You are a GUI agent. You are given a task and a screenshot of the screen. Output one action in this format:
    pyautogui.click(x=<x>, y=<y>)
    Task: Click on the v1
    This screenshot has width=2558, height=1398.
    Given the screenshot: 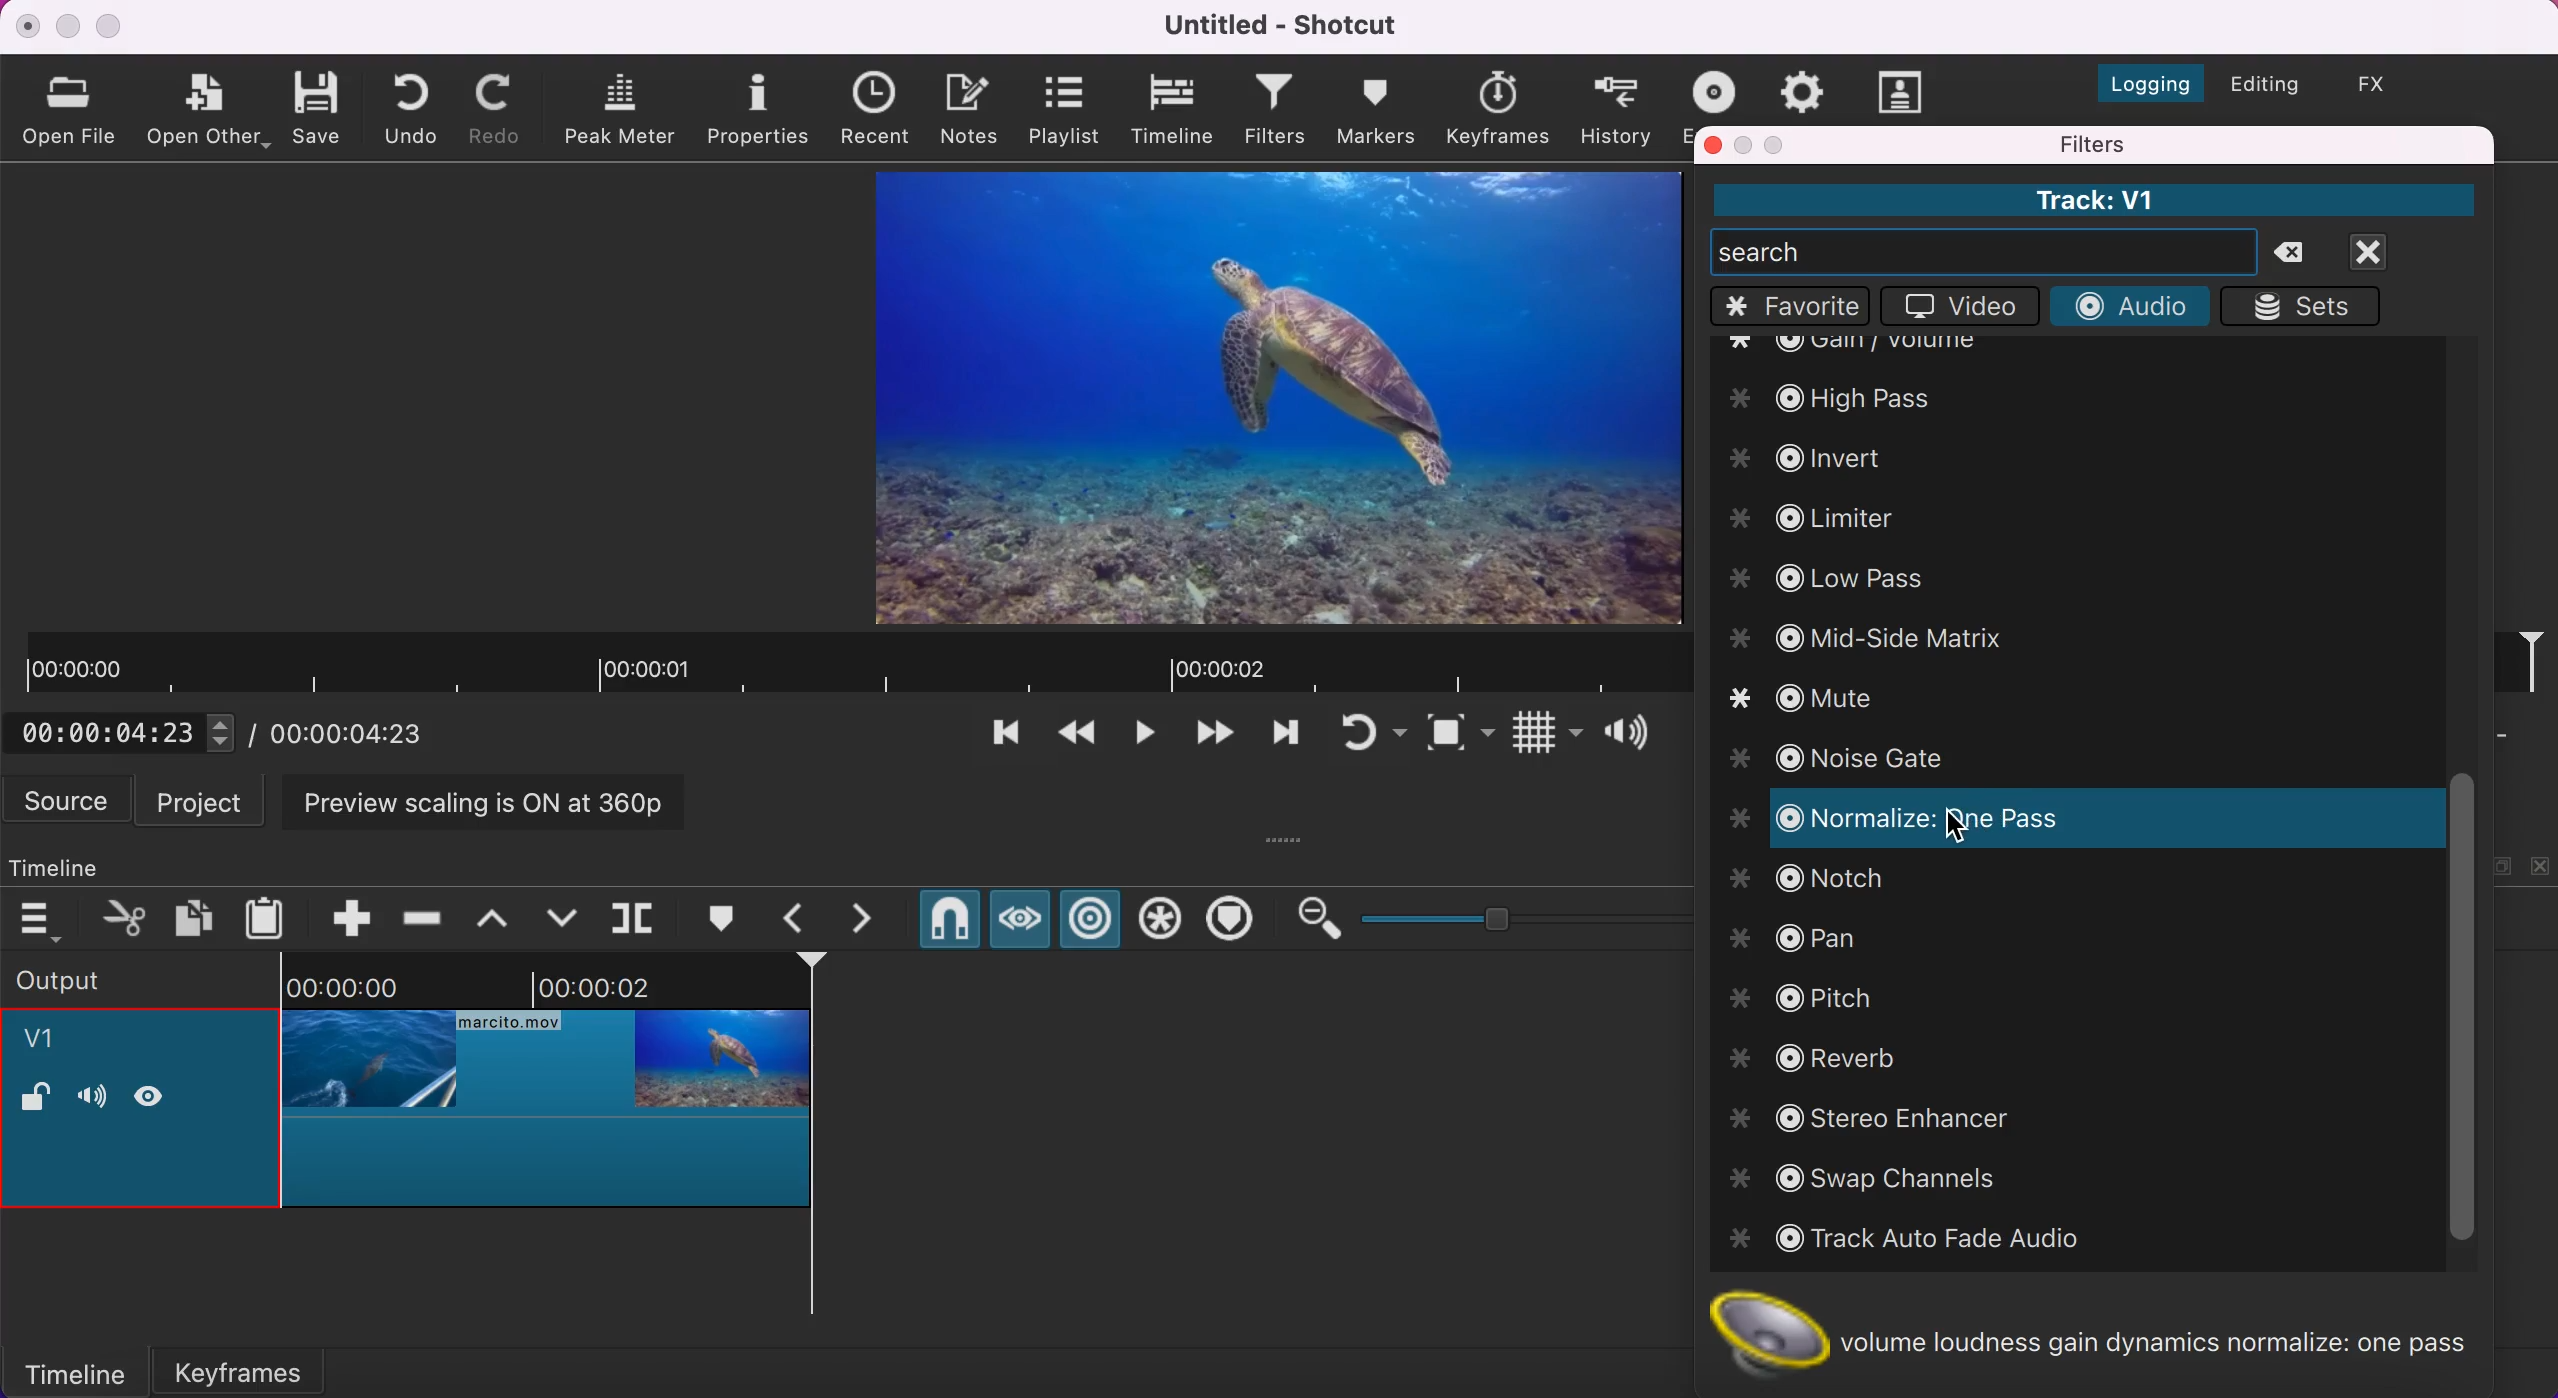 What is the action you would take?
    pyautogui.click(x=51, y=1042)
    